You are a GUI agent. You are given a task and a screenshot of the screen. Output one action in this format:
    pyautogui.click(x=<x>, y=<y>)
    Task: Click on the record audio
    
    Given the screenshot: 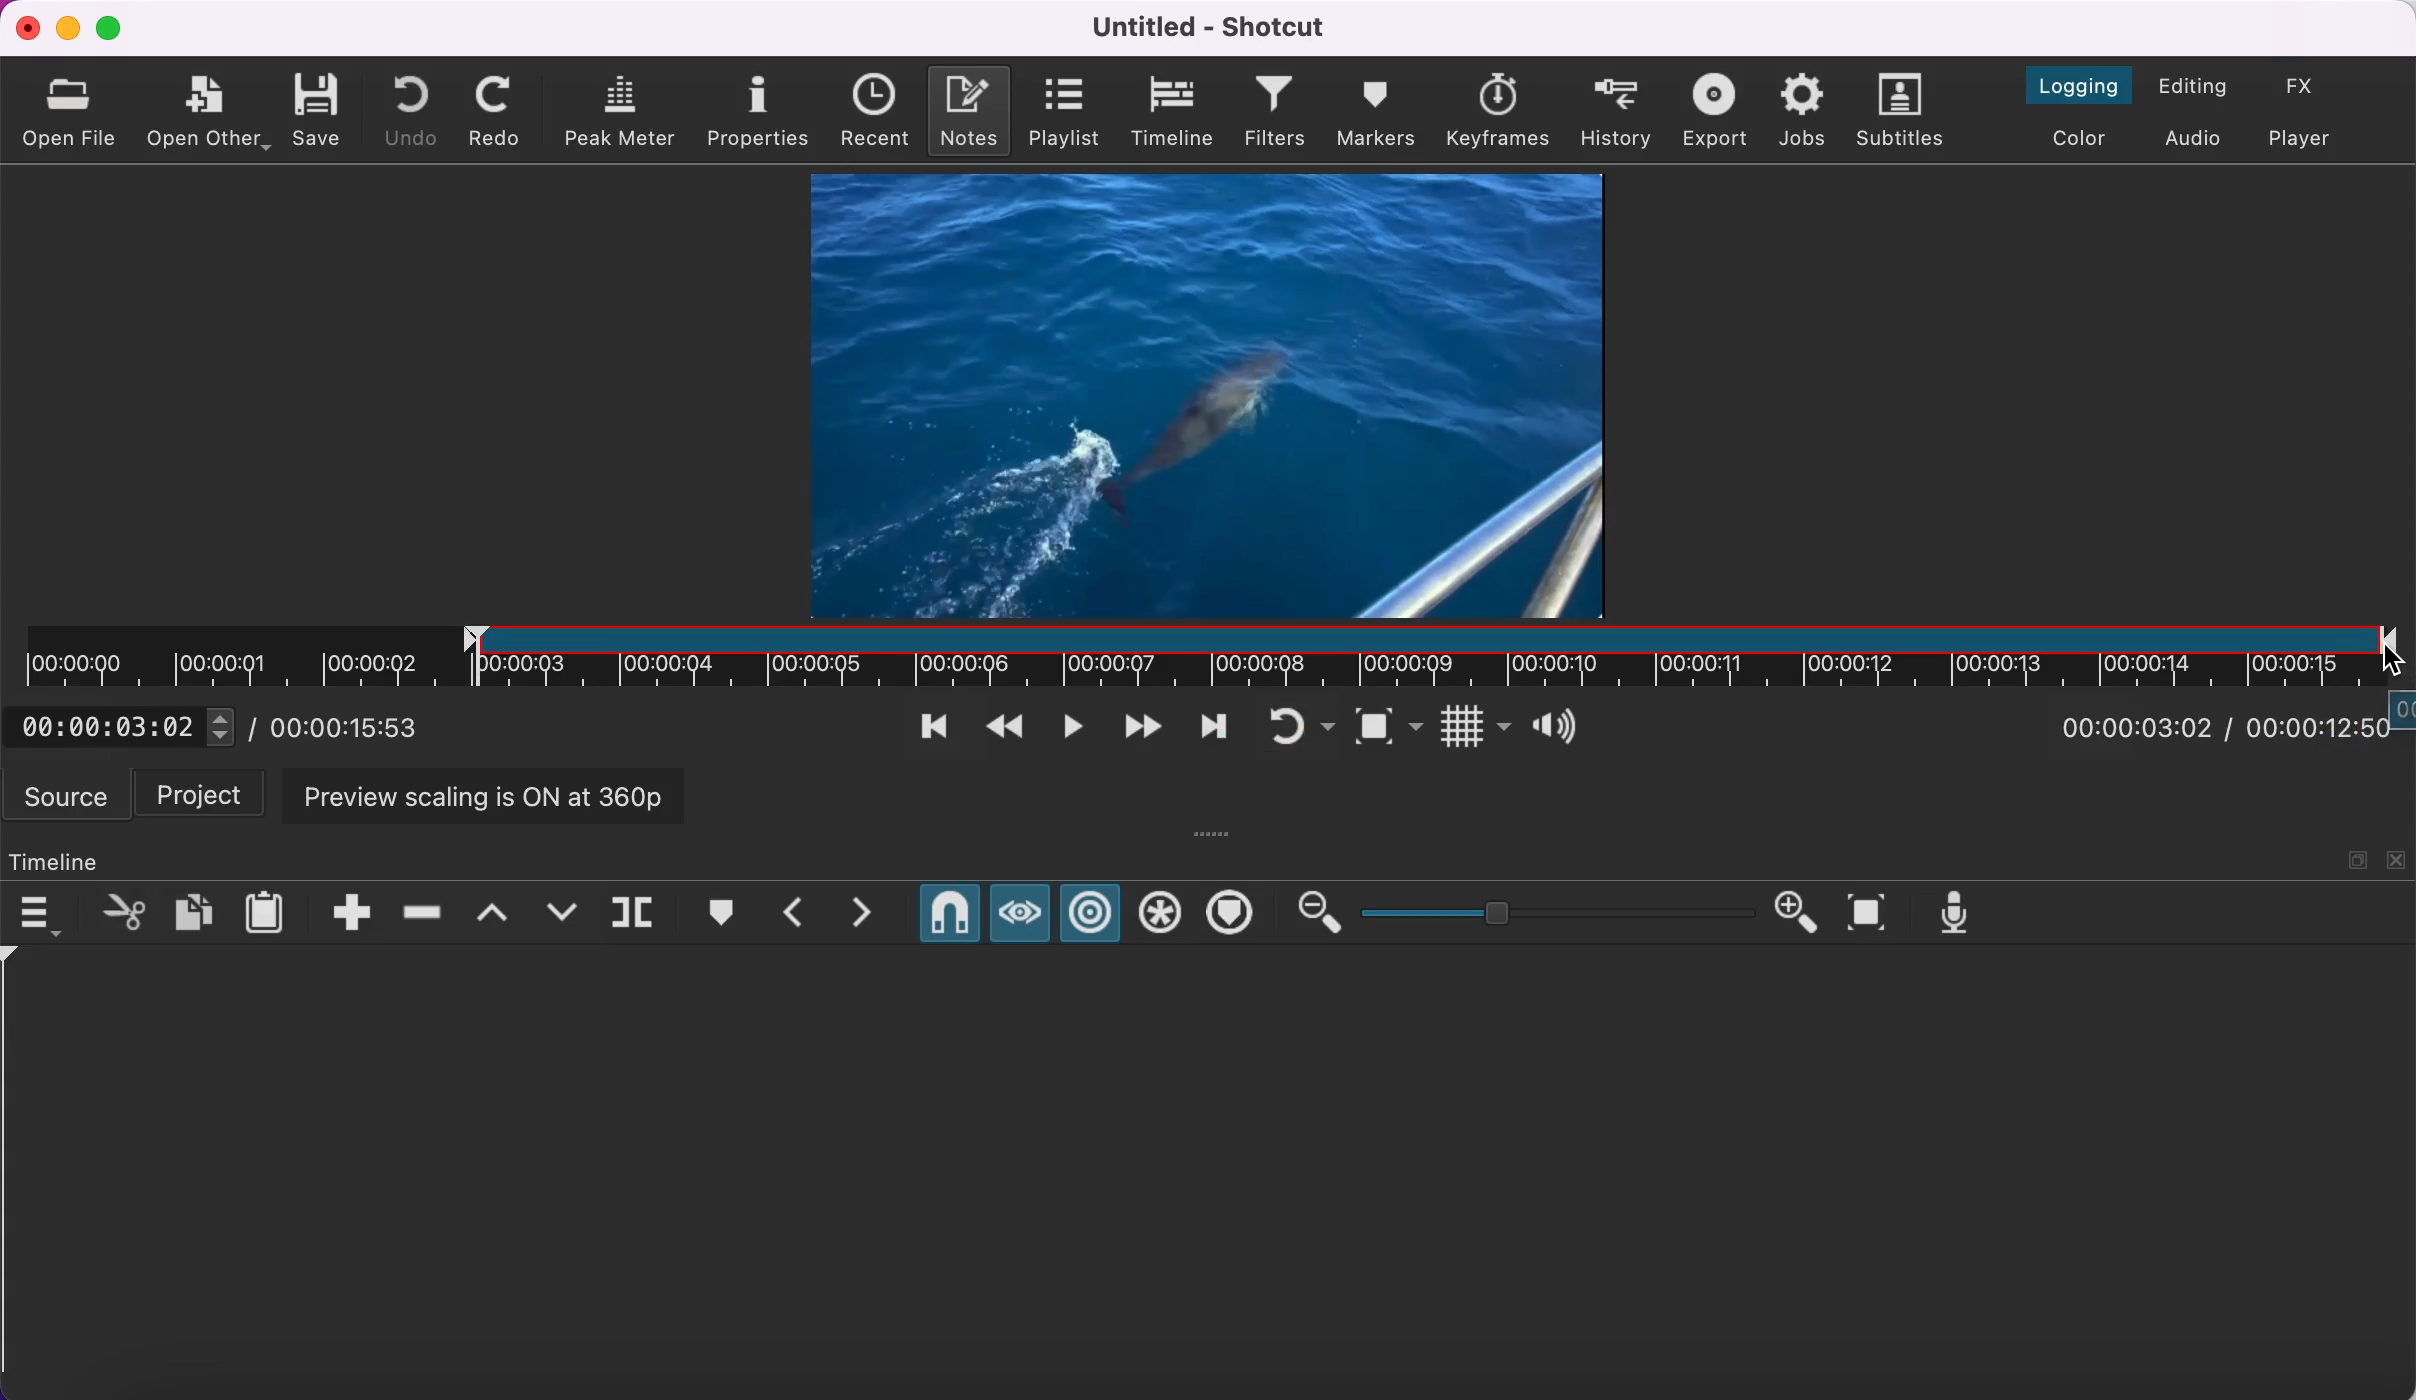 What is the action you would take?
    pyautogui.click(x=1963, y=915)
    